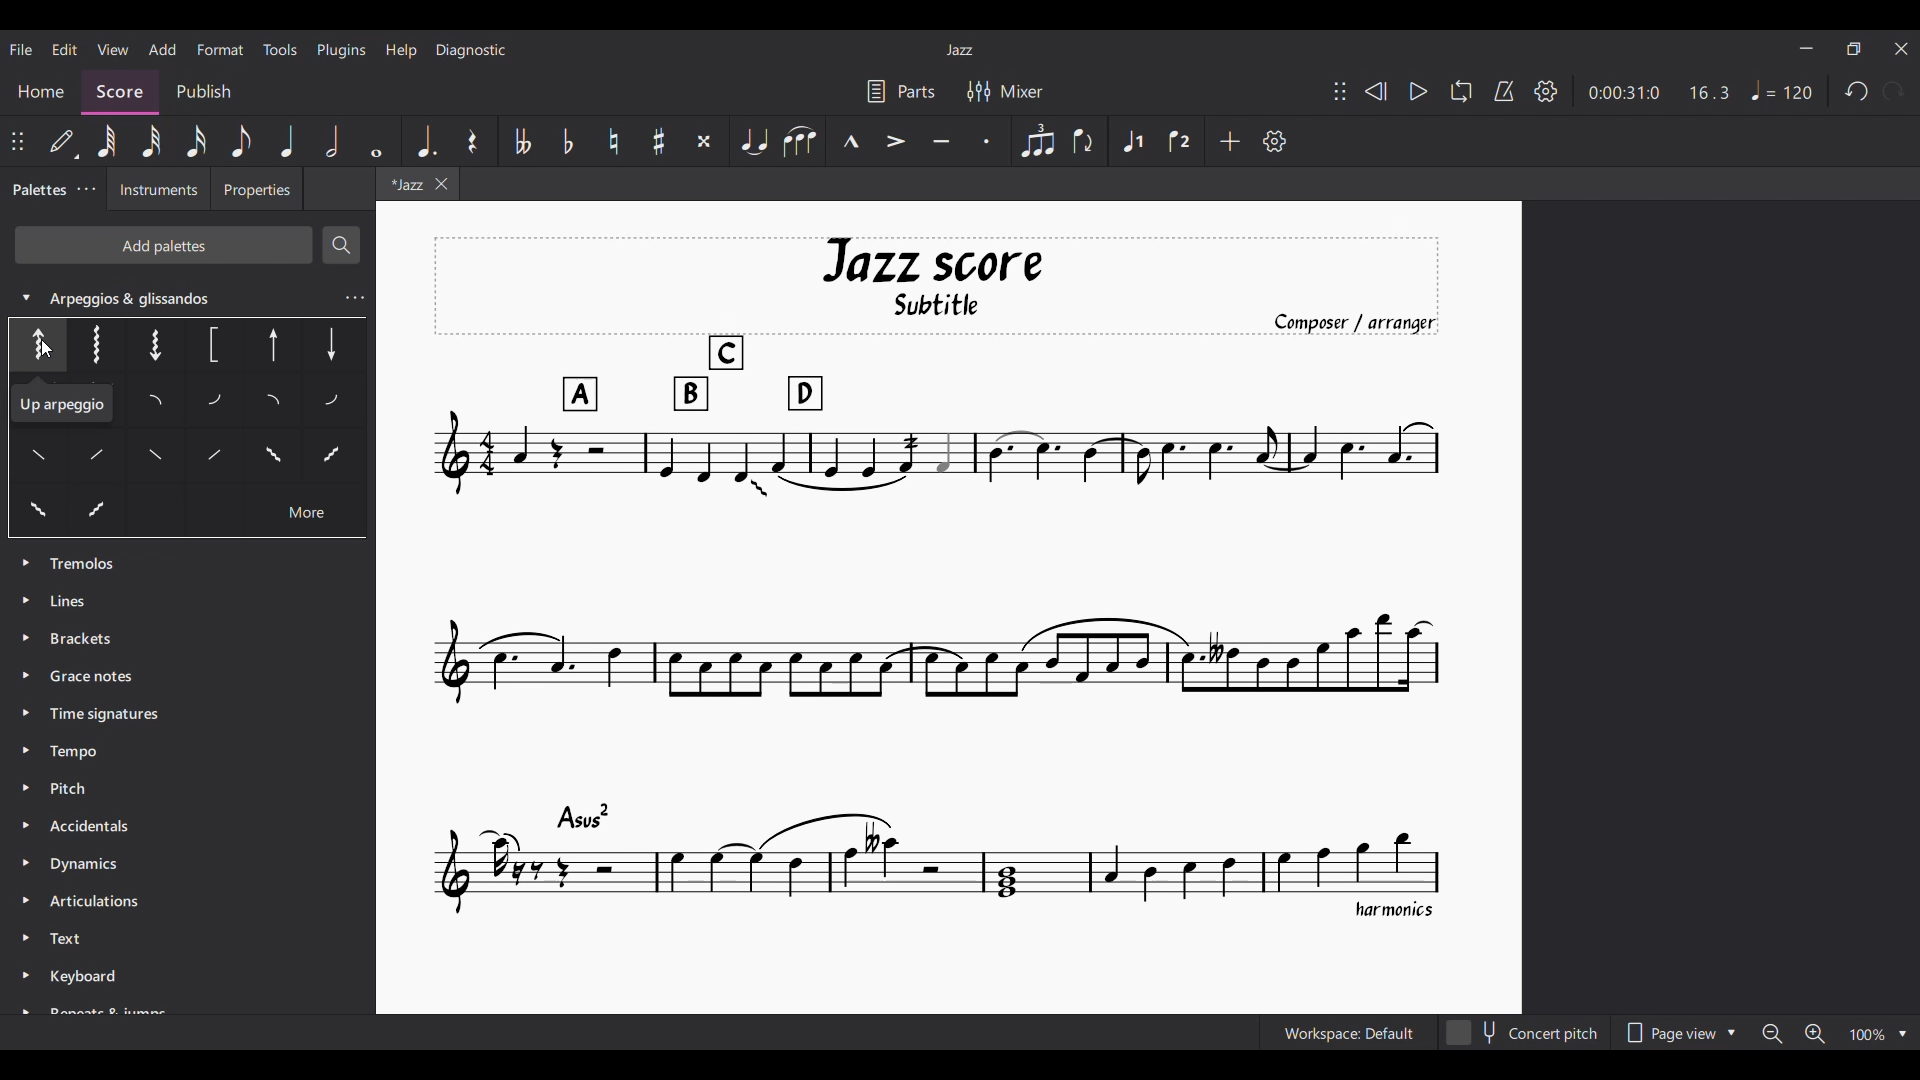  What do you see at coordinates (152, 193) in the screenshot?
I see `Instruments` at bounding box center [152, 193].